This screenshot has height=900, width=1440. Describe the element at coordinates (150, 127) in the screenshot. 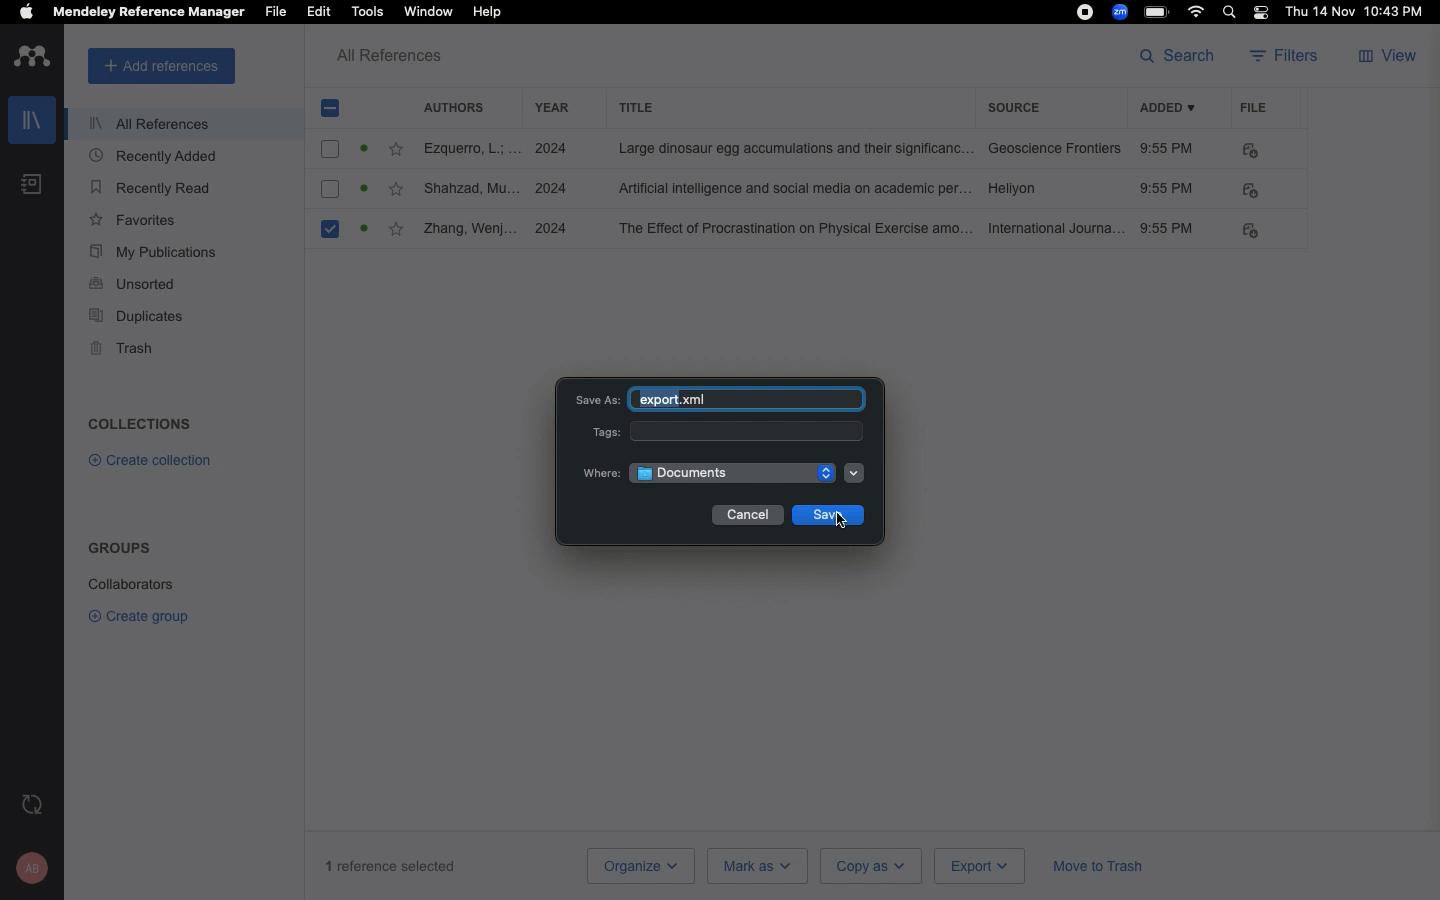

I see `All references` at that location.